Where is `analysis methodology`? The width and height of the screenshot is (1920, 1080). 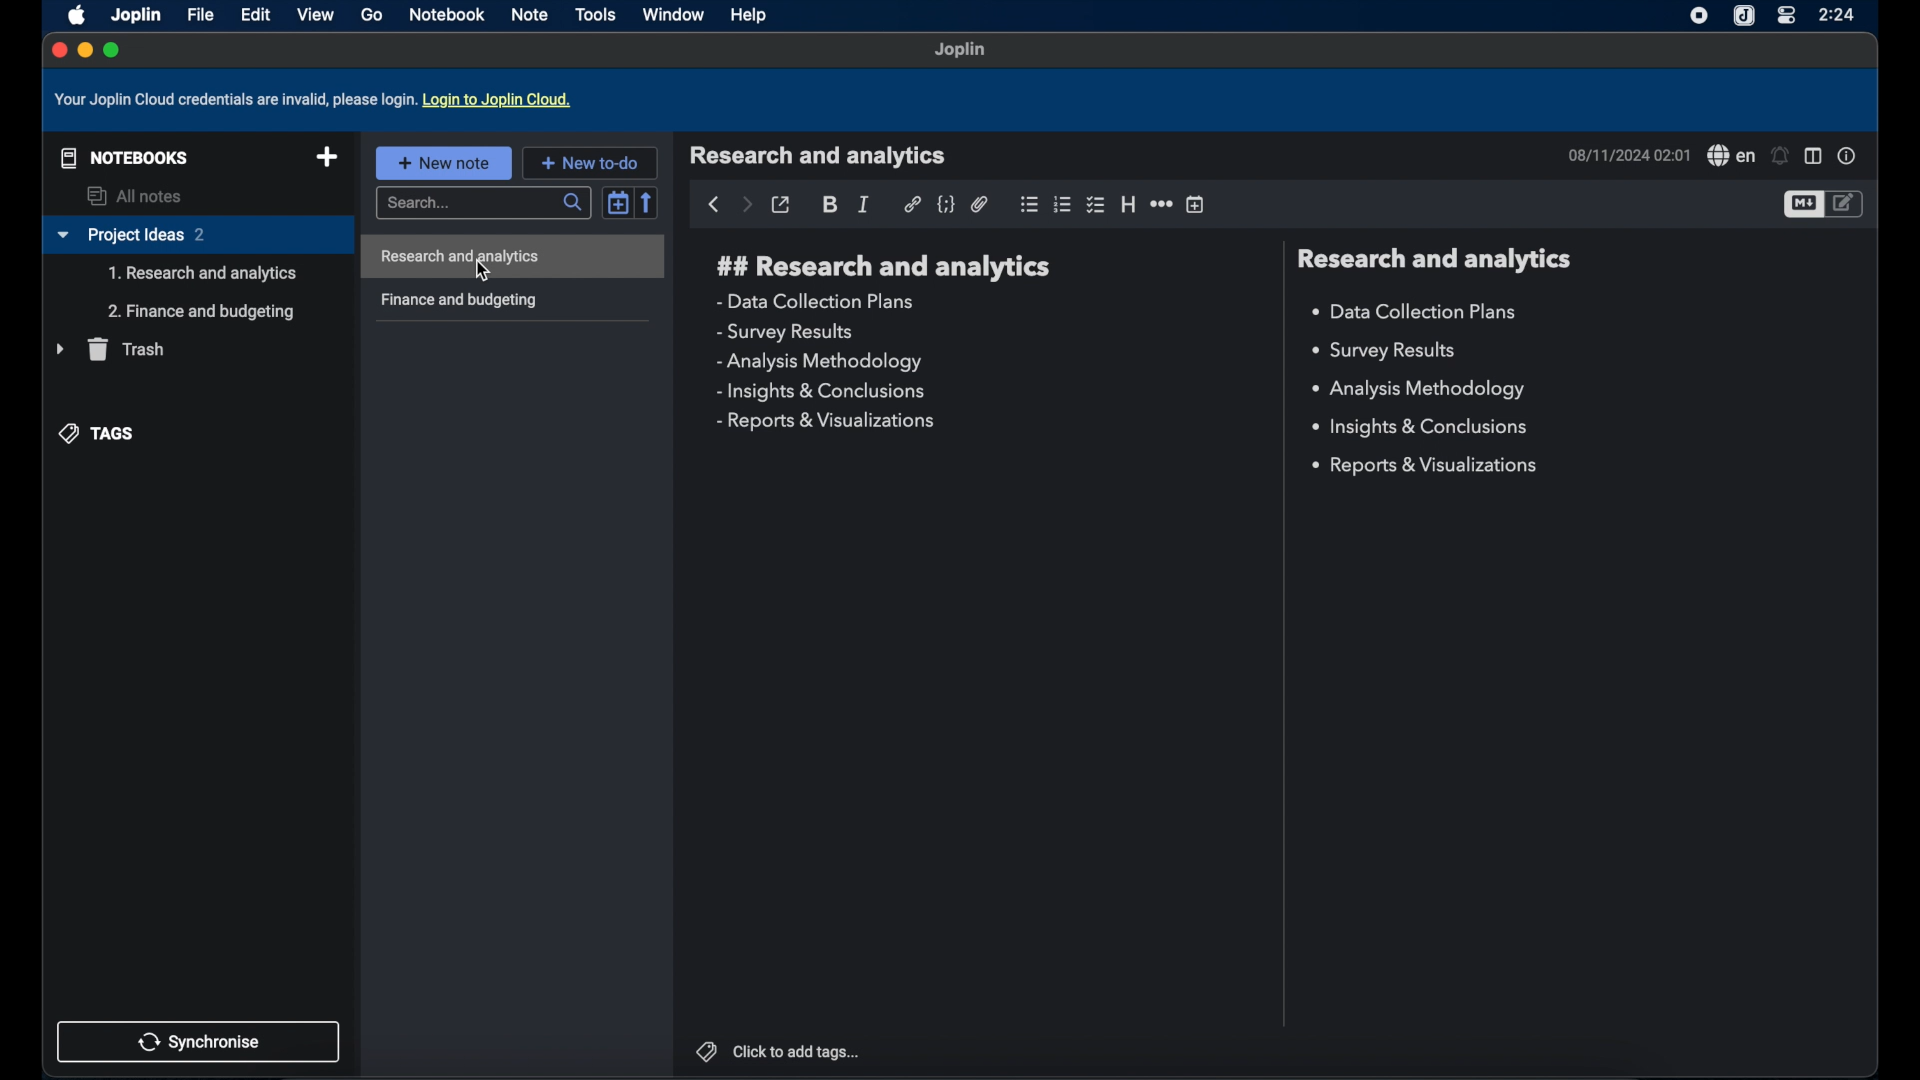
analysis methodology is located at coordinates (1417, 390).